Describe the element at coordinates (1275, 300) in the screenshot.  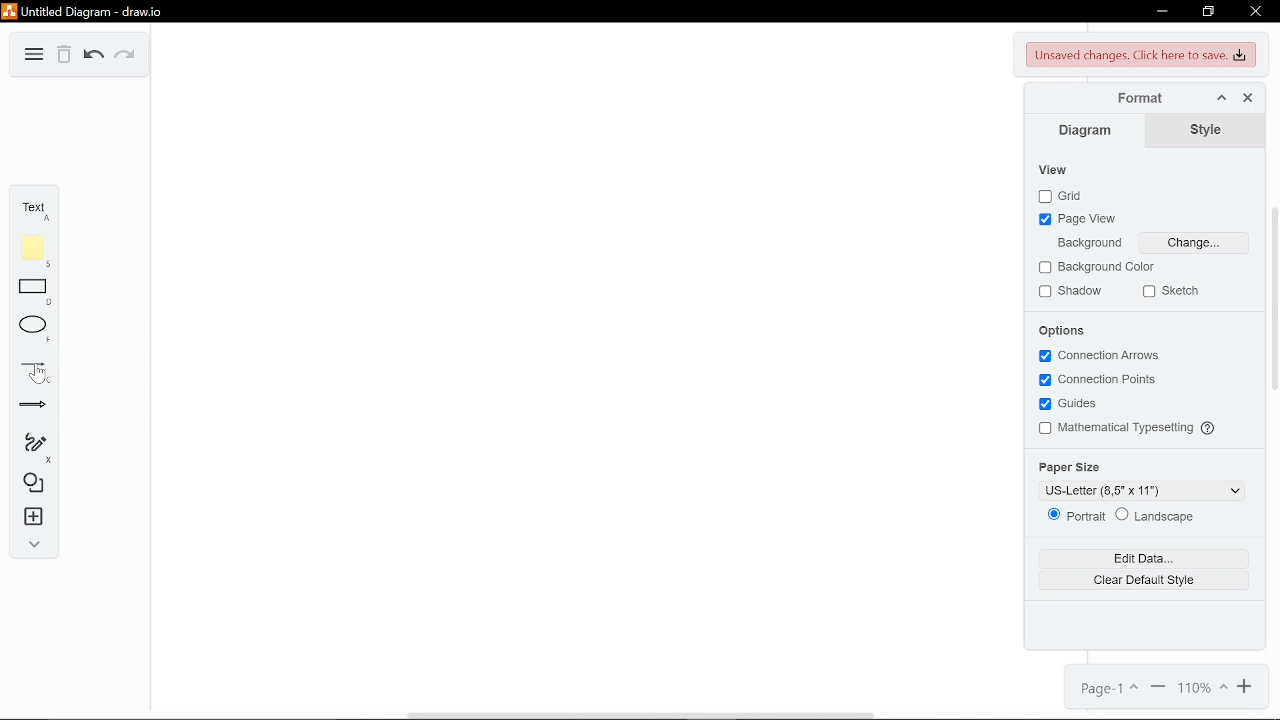
I see `scroll bar` at that location.